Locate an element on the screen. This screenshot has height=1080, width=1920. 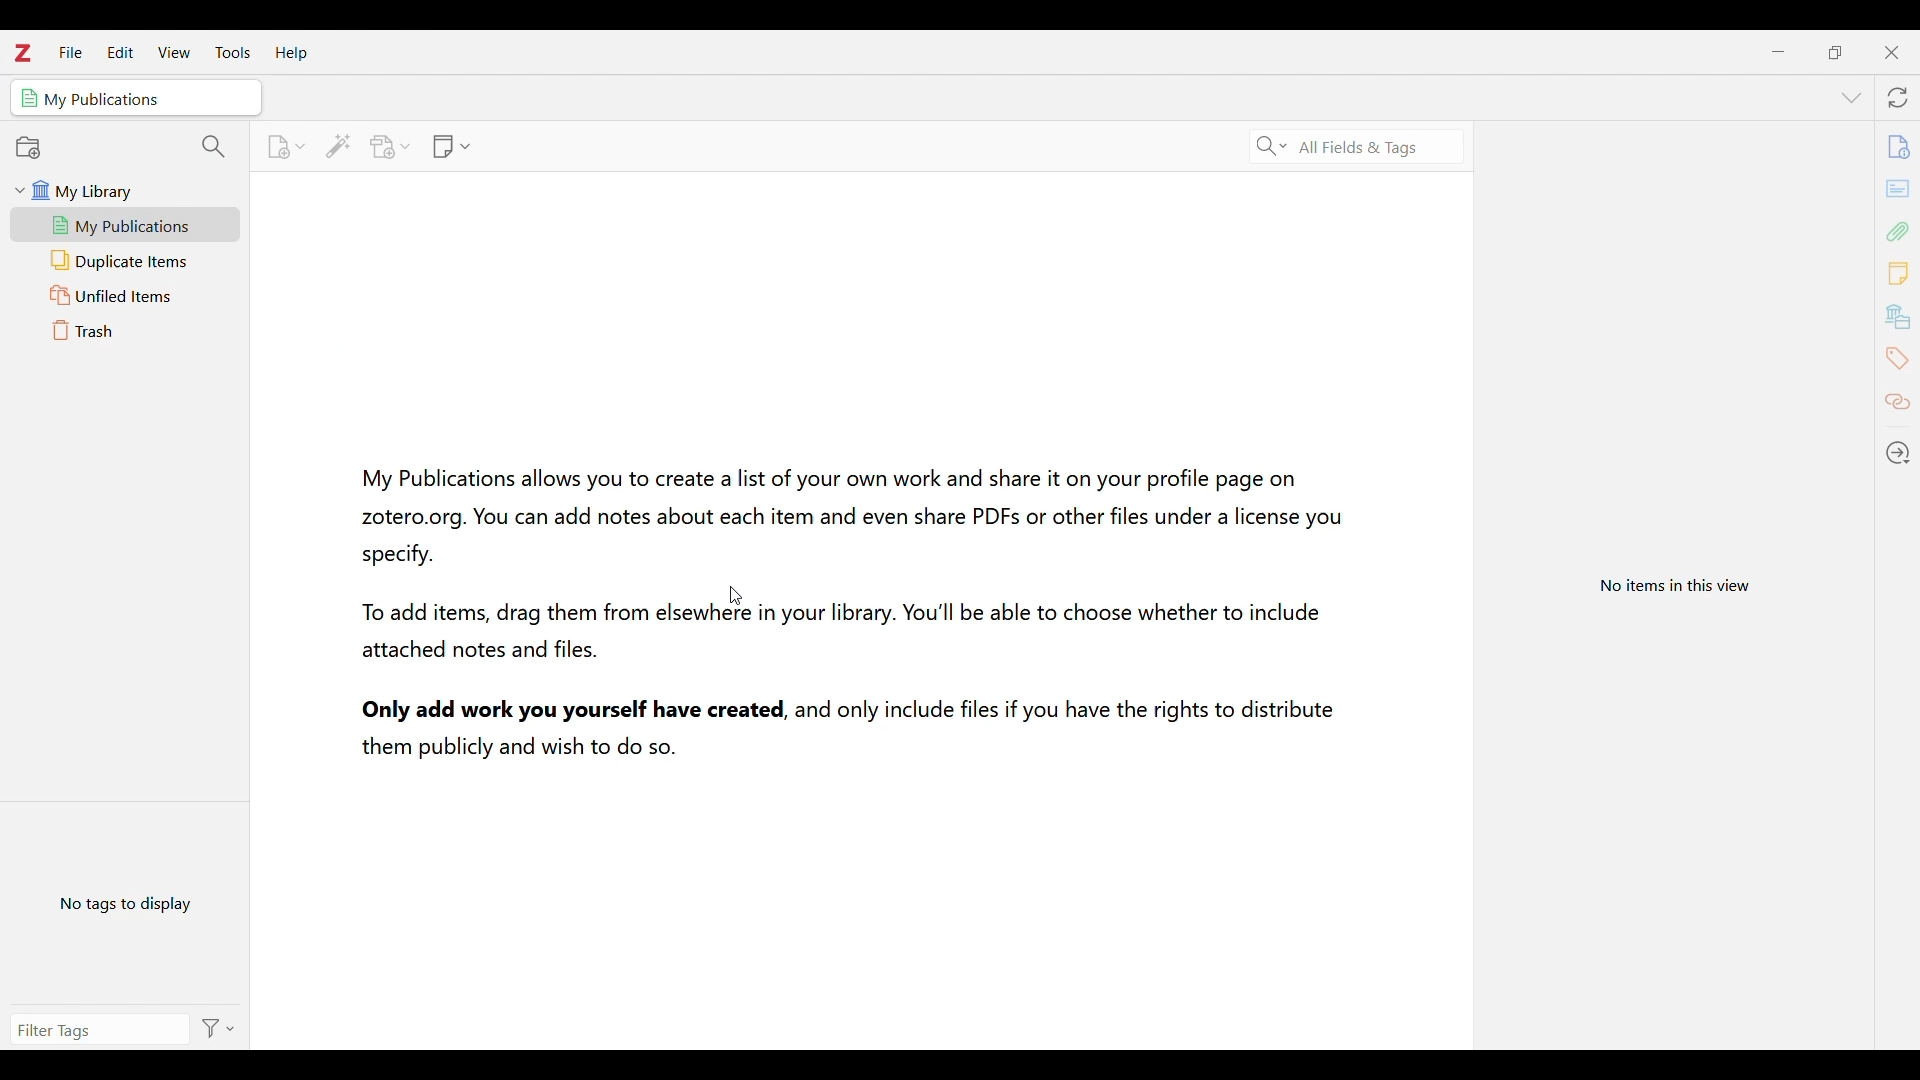
Selected search criteria is located at coordinates (1359, 148).